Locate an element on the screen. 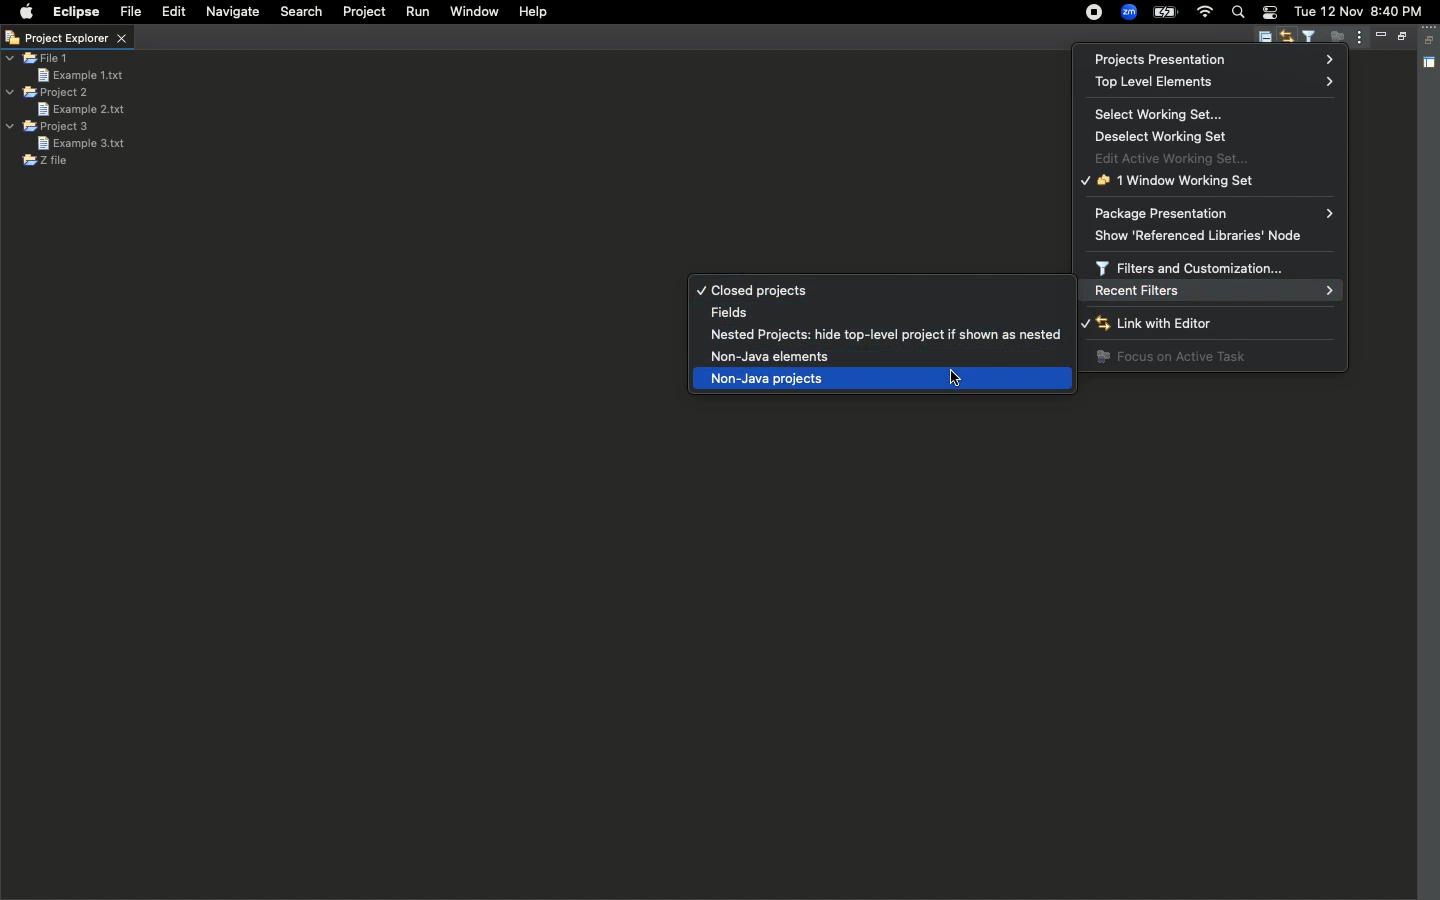 Image resolution: width=1440 pixels, height=900 pixels. Example 1 text file is located at coordinates (80, 74).